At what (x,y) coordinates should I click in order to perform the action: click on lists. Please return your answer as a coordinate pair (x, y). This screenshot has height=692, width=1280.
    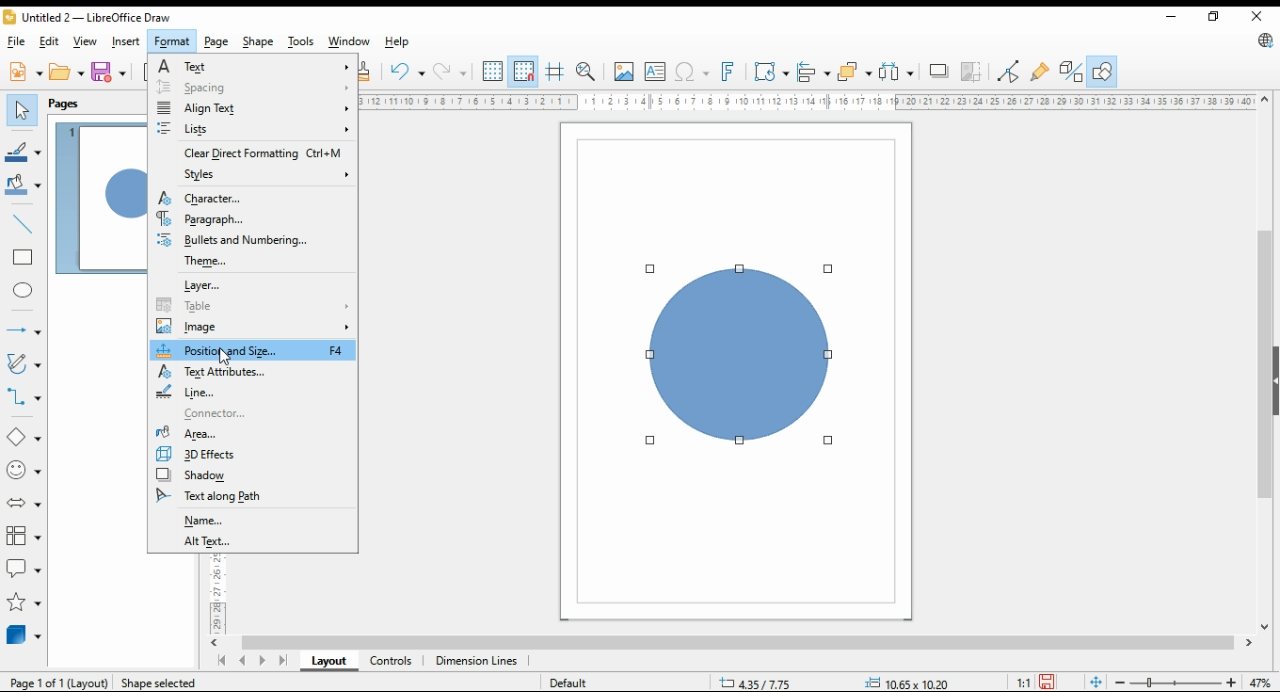
    Looking at the image, I should click on (254, 130).